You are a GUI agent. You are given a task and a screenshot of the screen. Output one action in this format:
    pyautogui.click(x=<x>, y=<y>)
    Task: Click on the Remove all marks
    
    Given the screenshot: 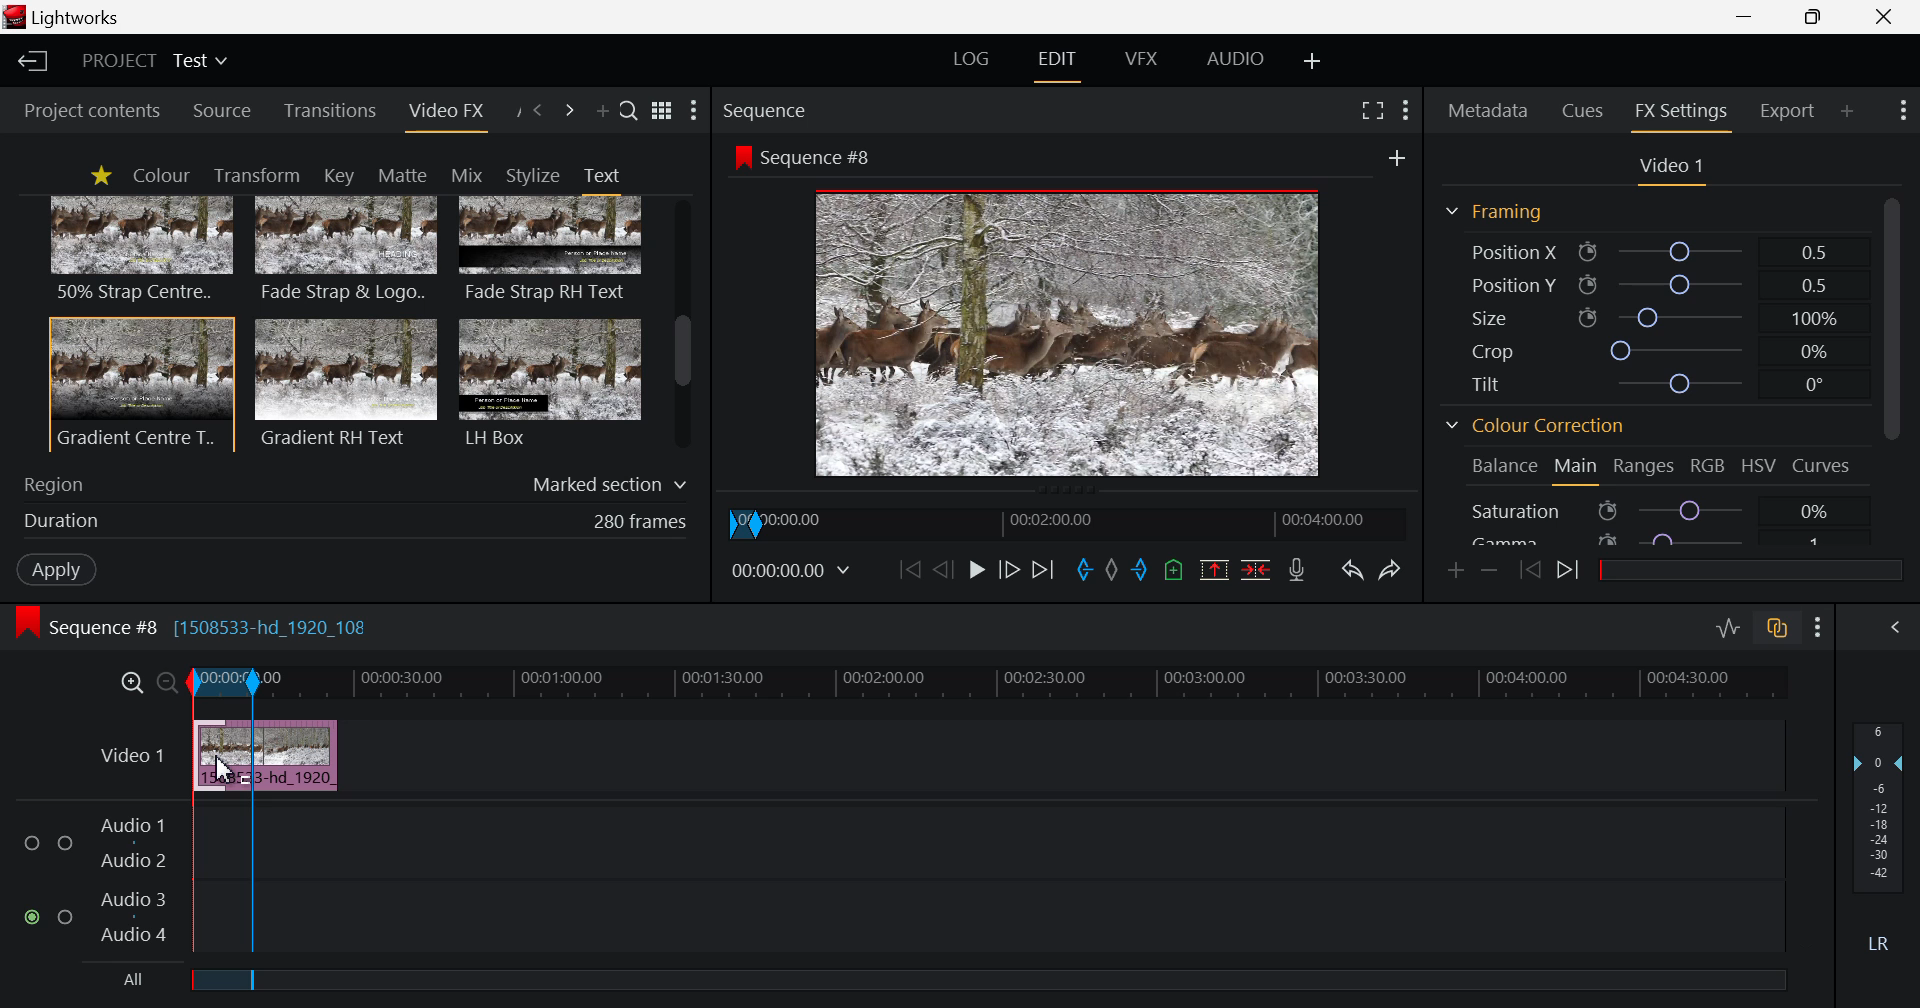 What is the action you would take?
    pyautogui.click(x=1110, y=571)
    